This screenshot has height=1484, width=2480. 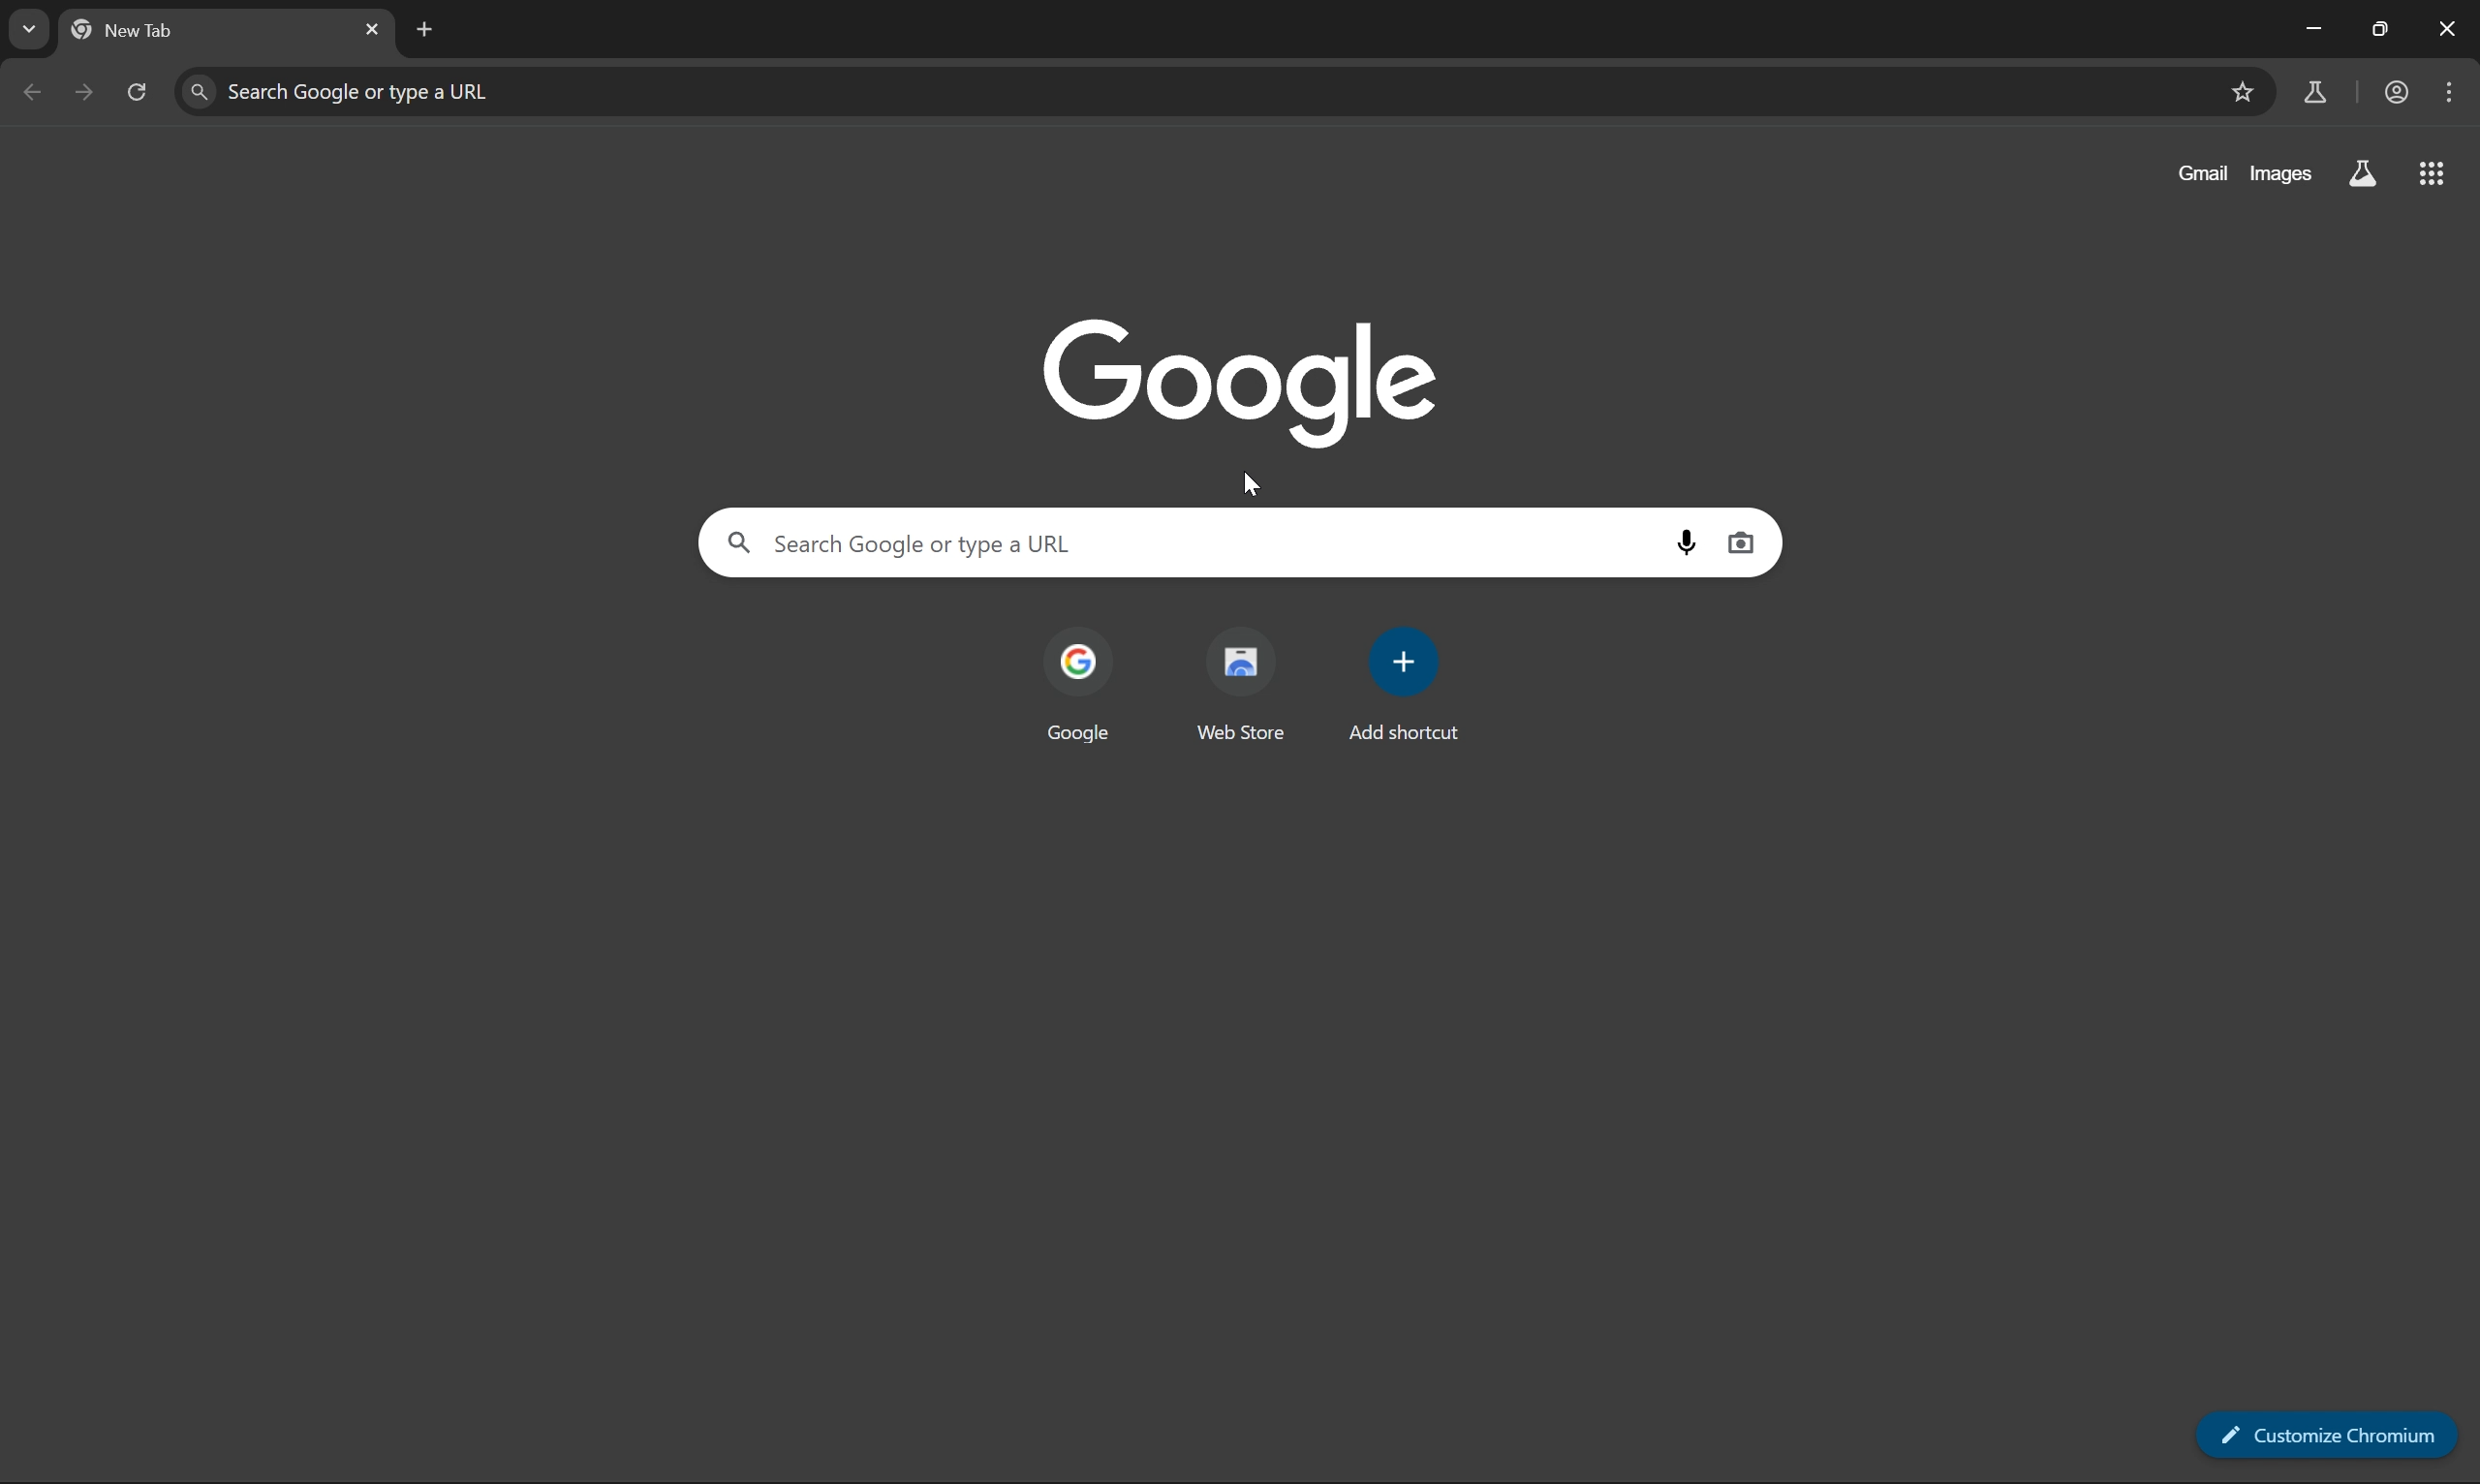 I want to click on google, so click(x=1245, y=387).